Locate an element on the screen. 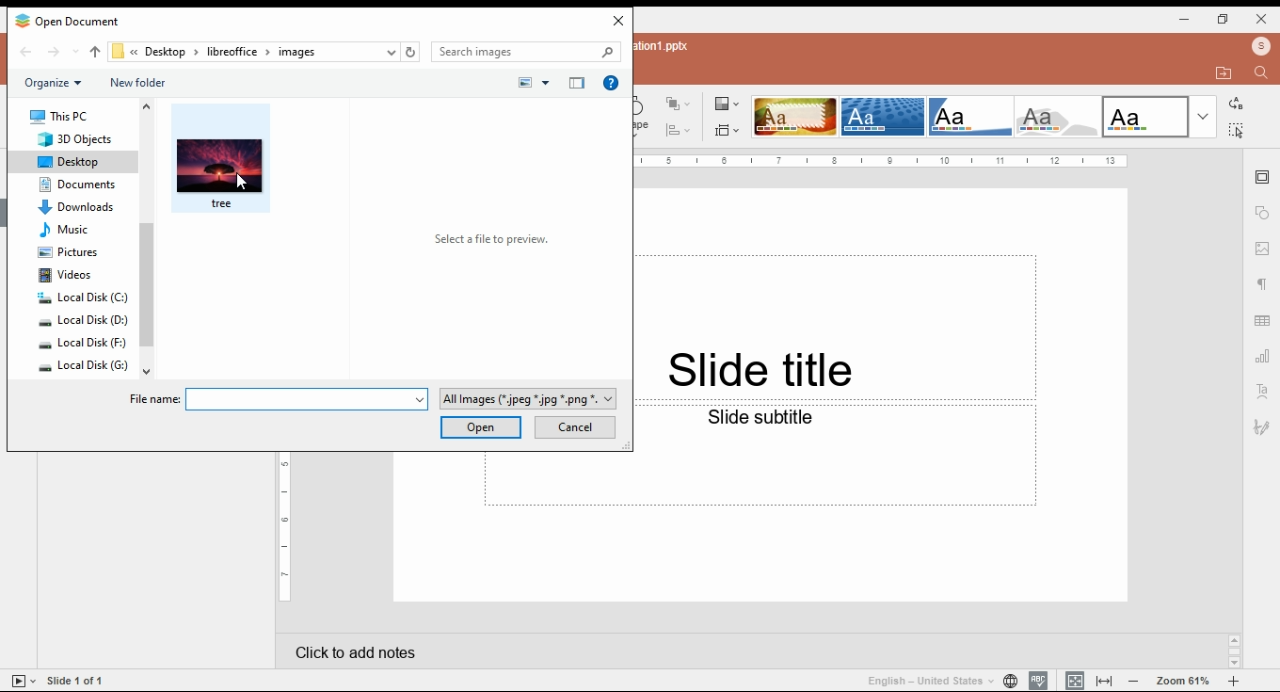 The image size is (1280, 692). change slide size is located at coordinates (725, 130).